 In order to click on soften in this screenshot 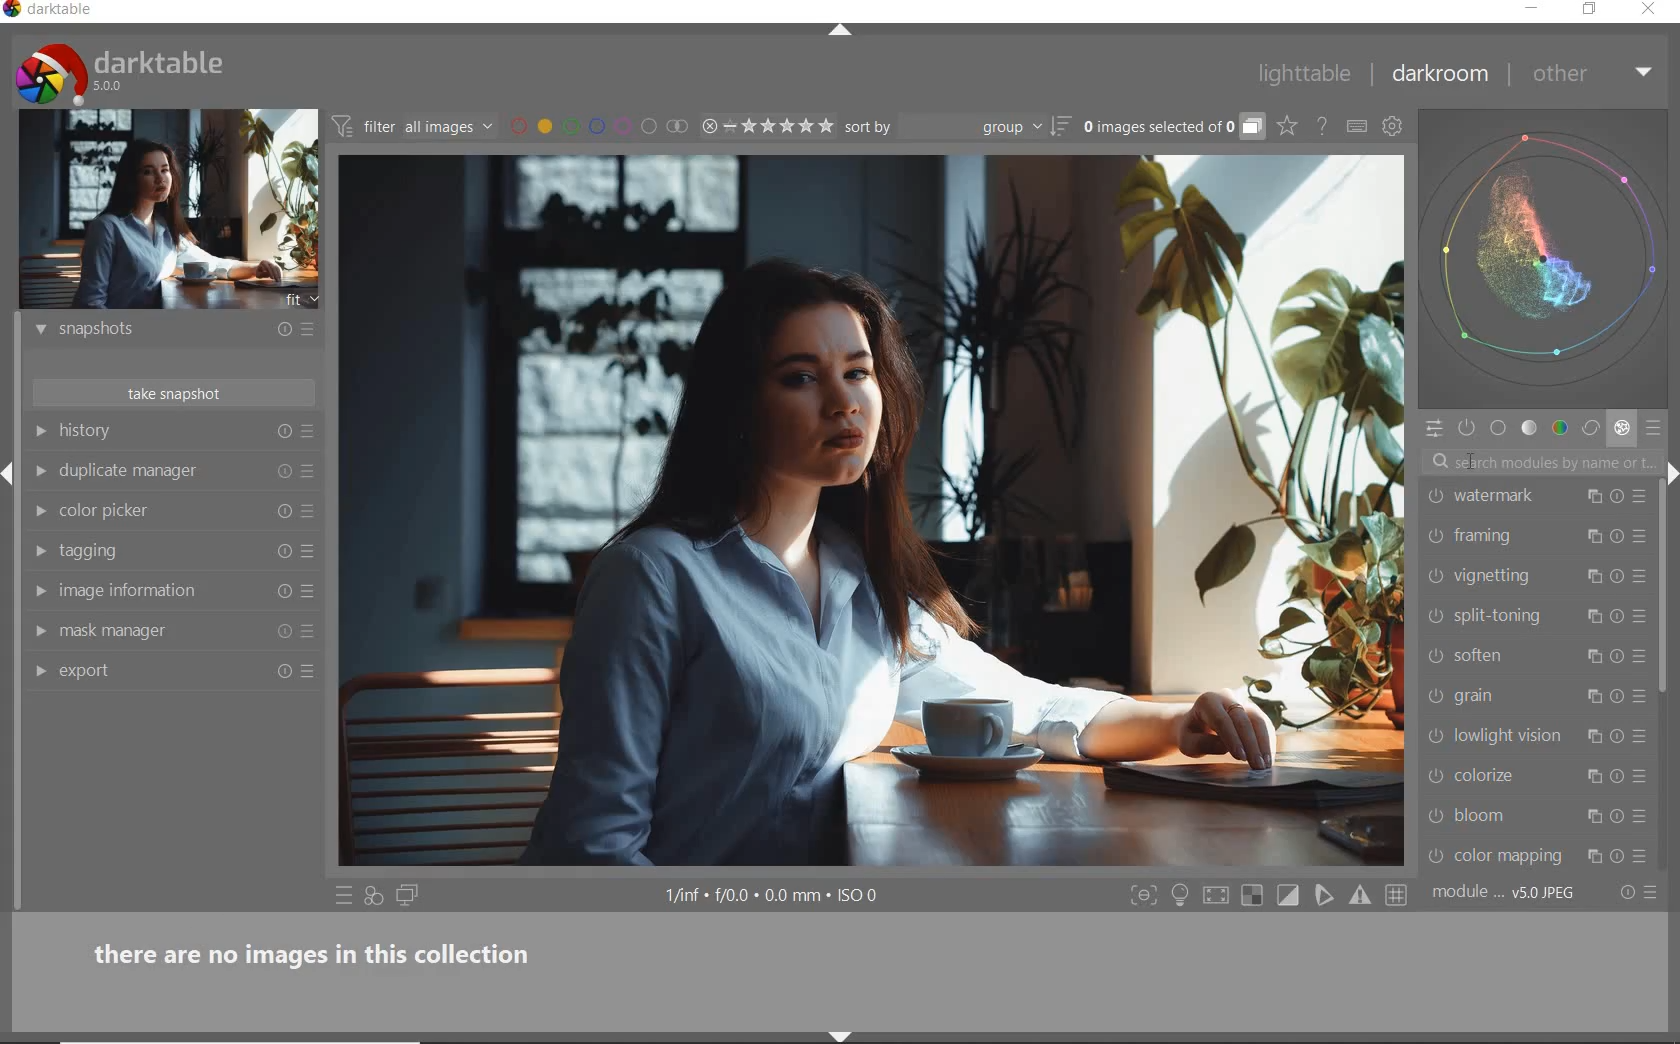, I will do `click(1513, 655)`.